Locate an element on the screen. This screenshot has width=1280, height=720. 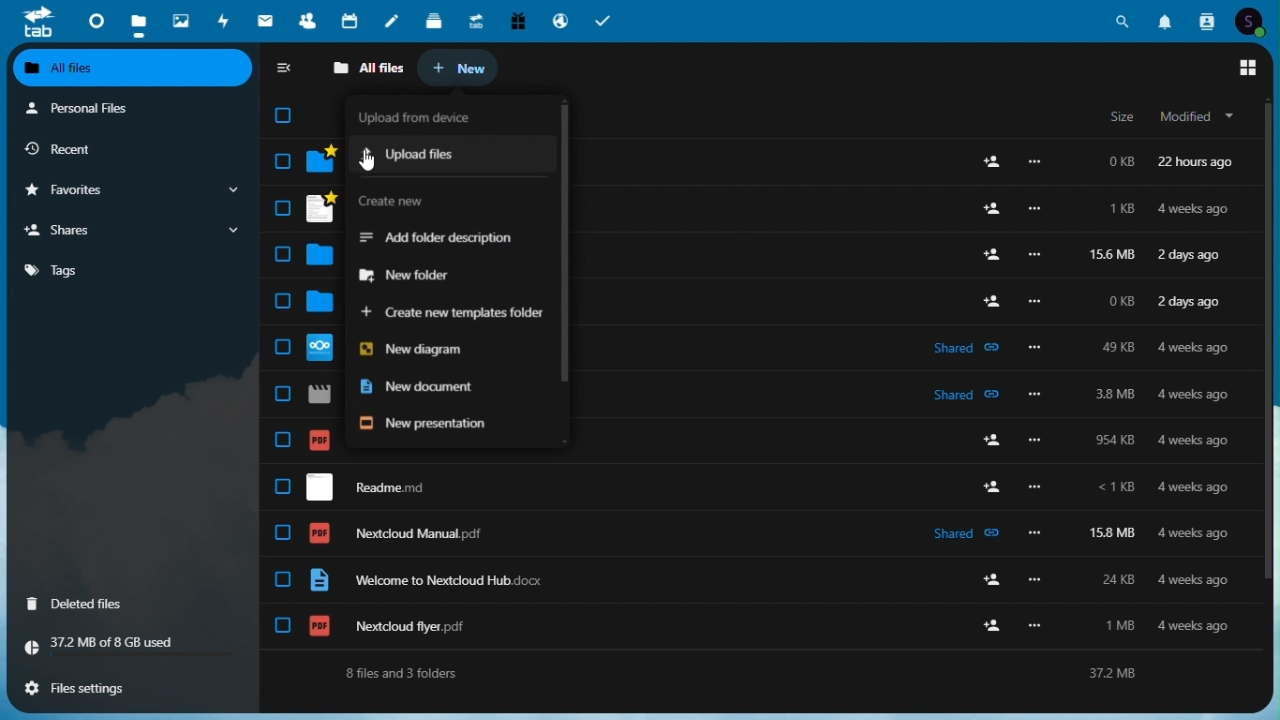
nextcloud flyer.pdf is located at coordinates (407, 627).